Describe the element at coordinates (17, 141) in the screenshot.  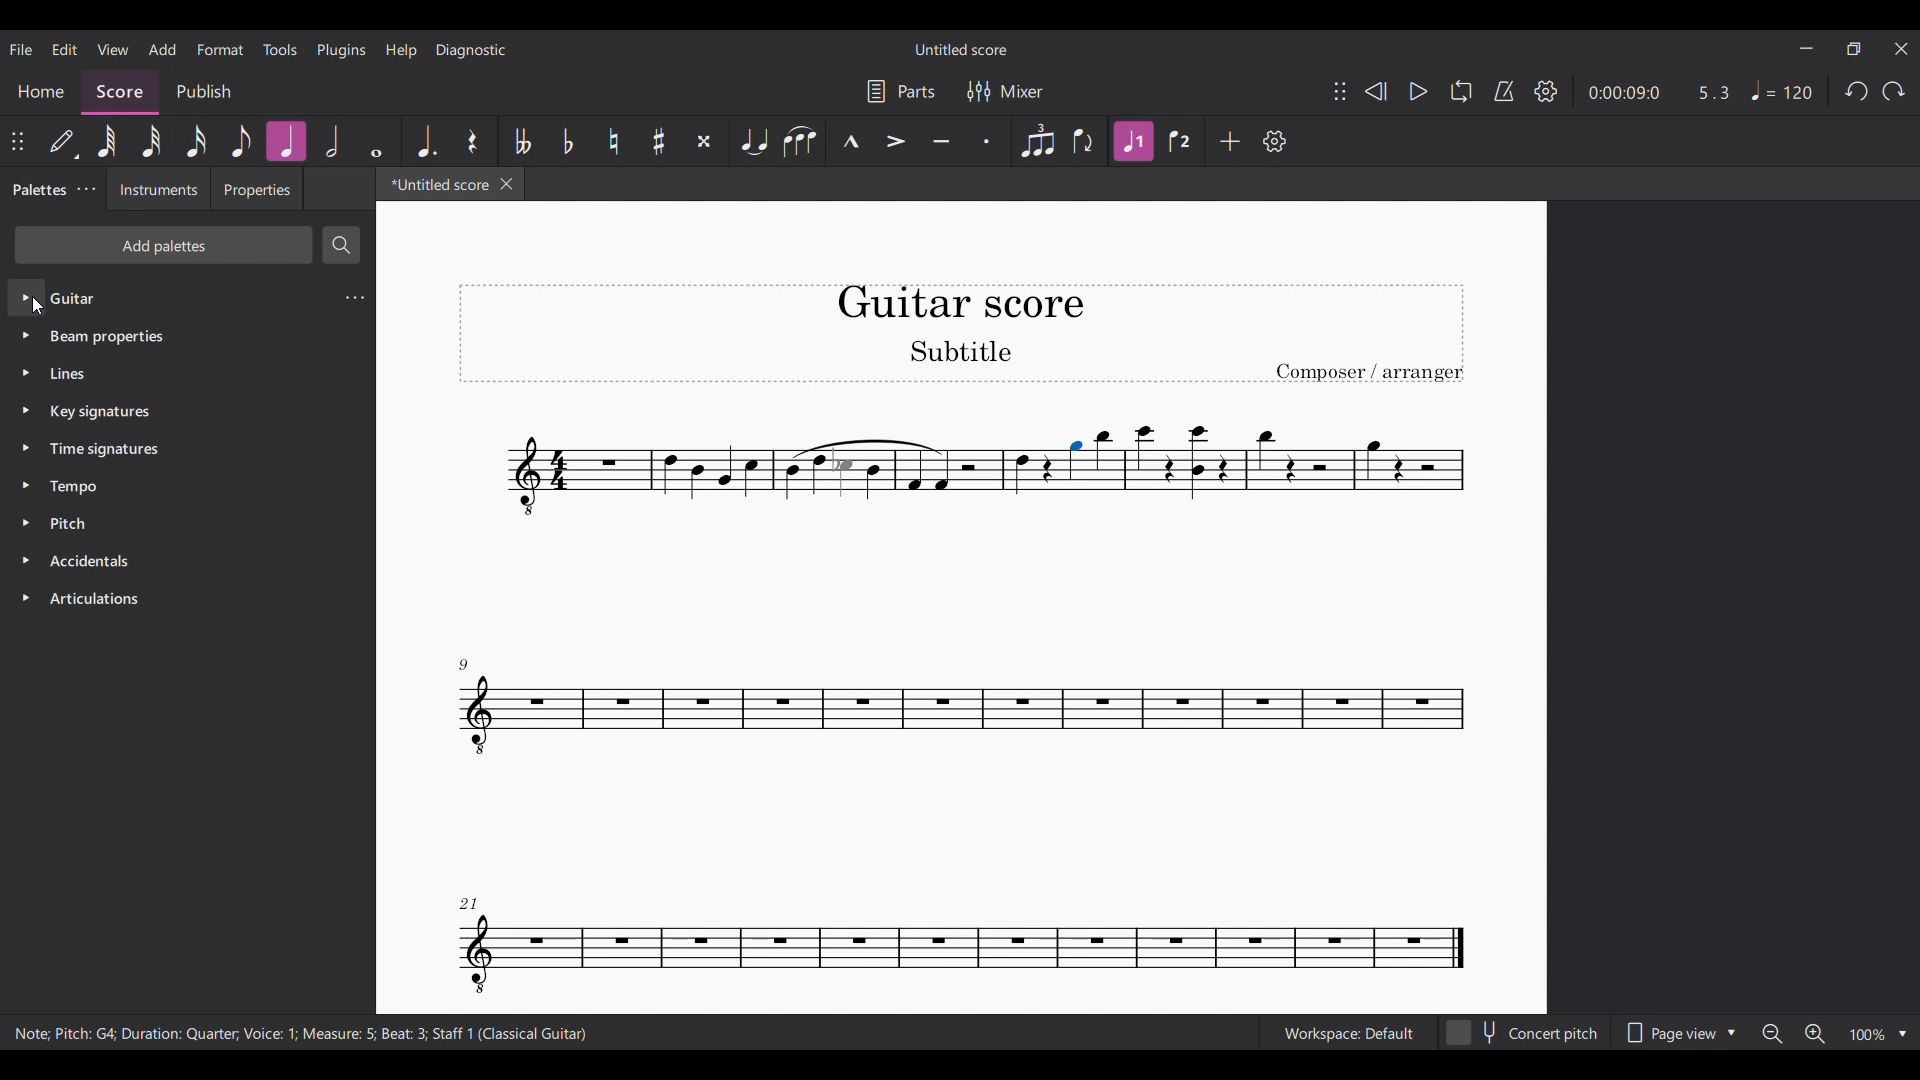
I see `Change position` at that location.